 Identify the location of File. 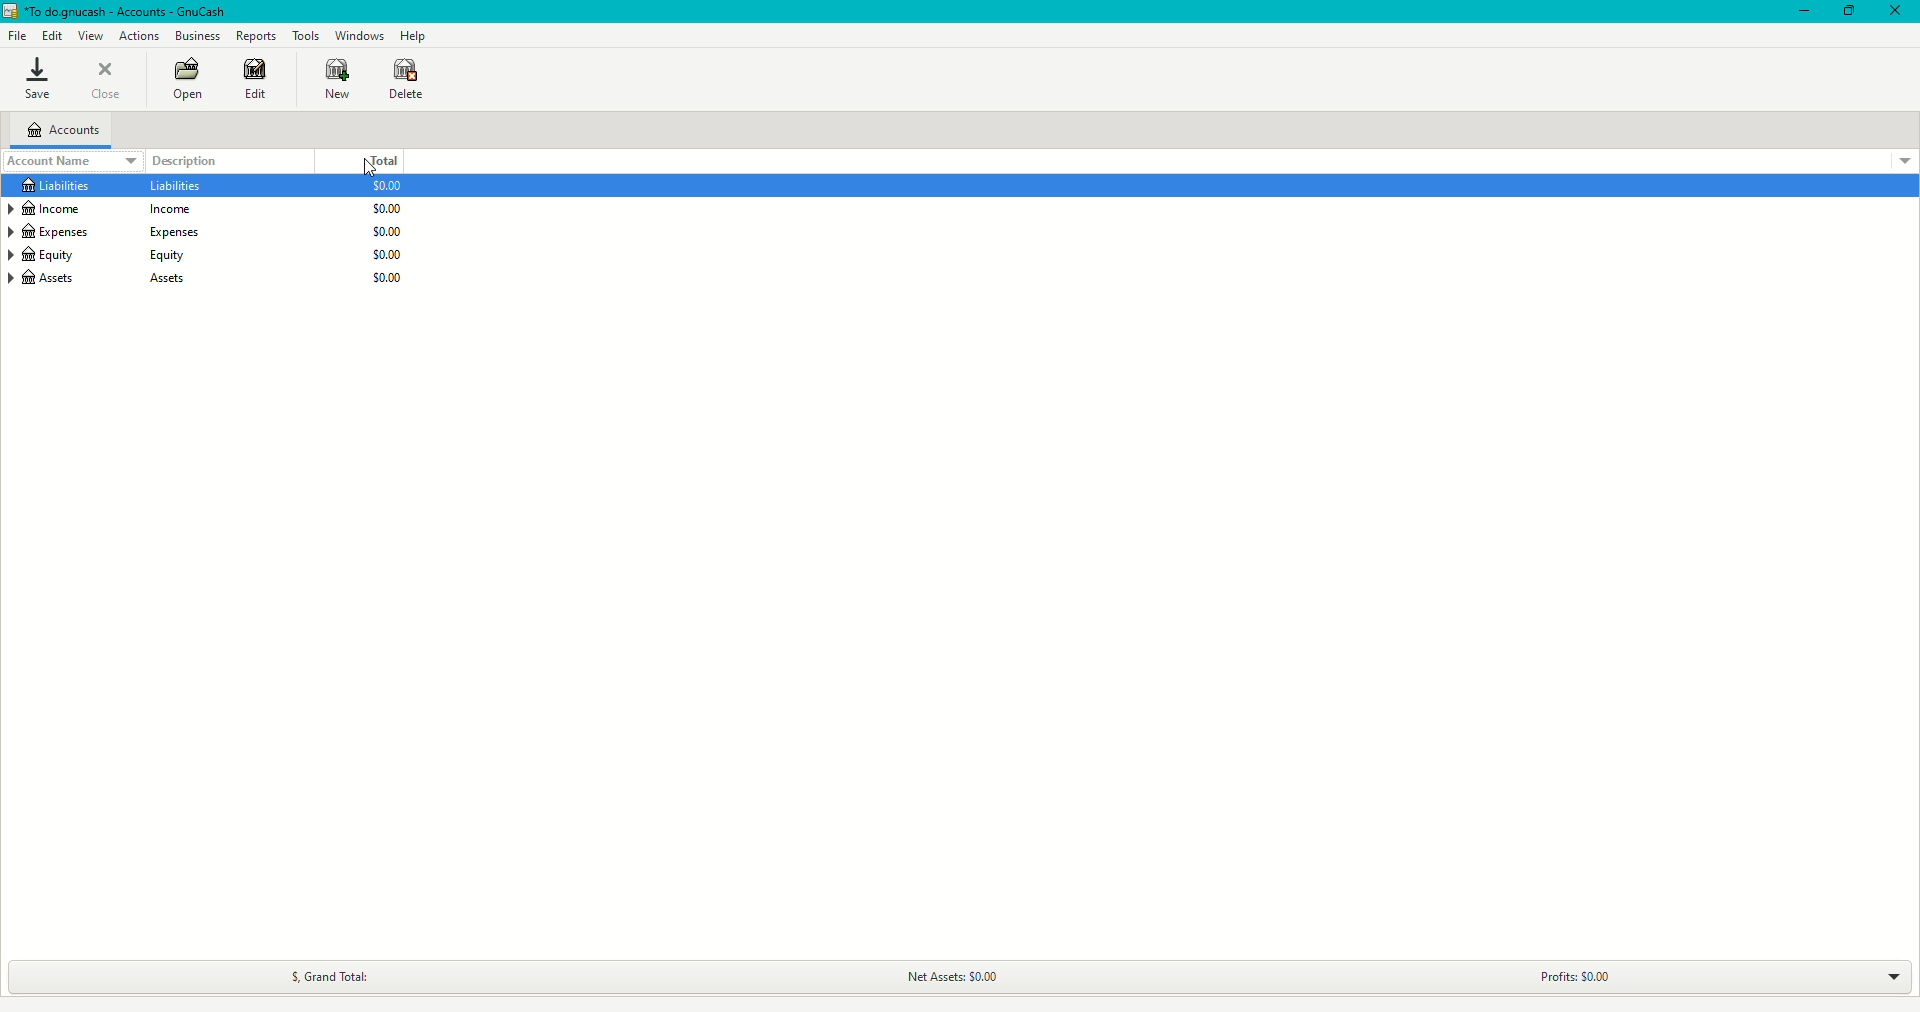
(14, 33).